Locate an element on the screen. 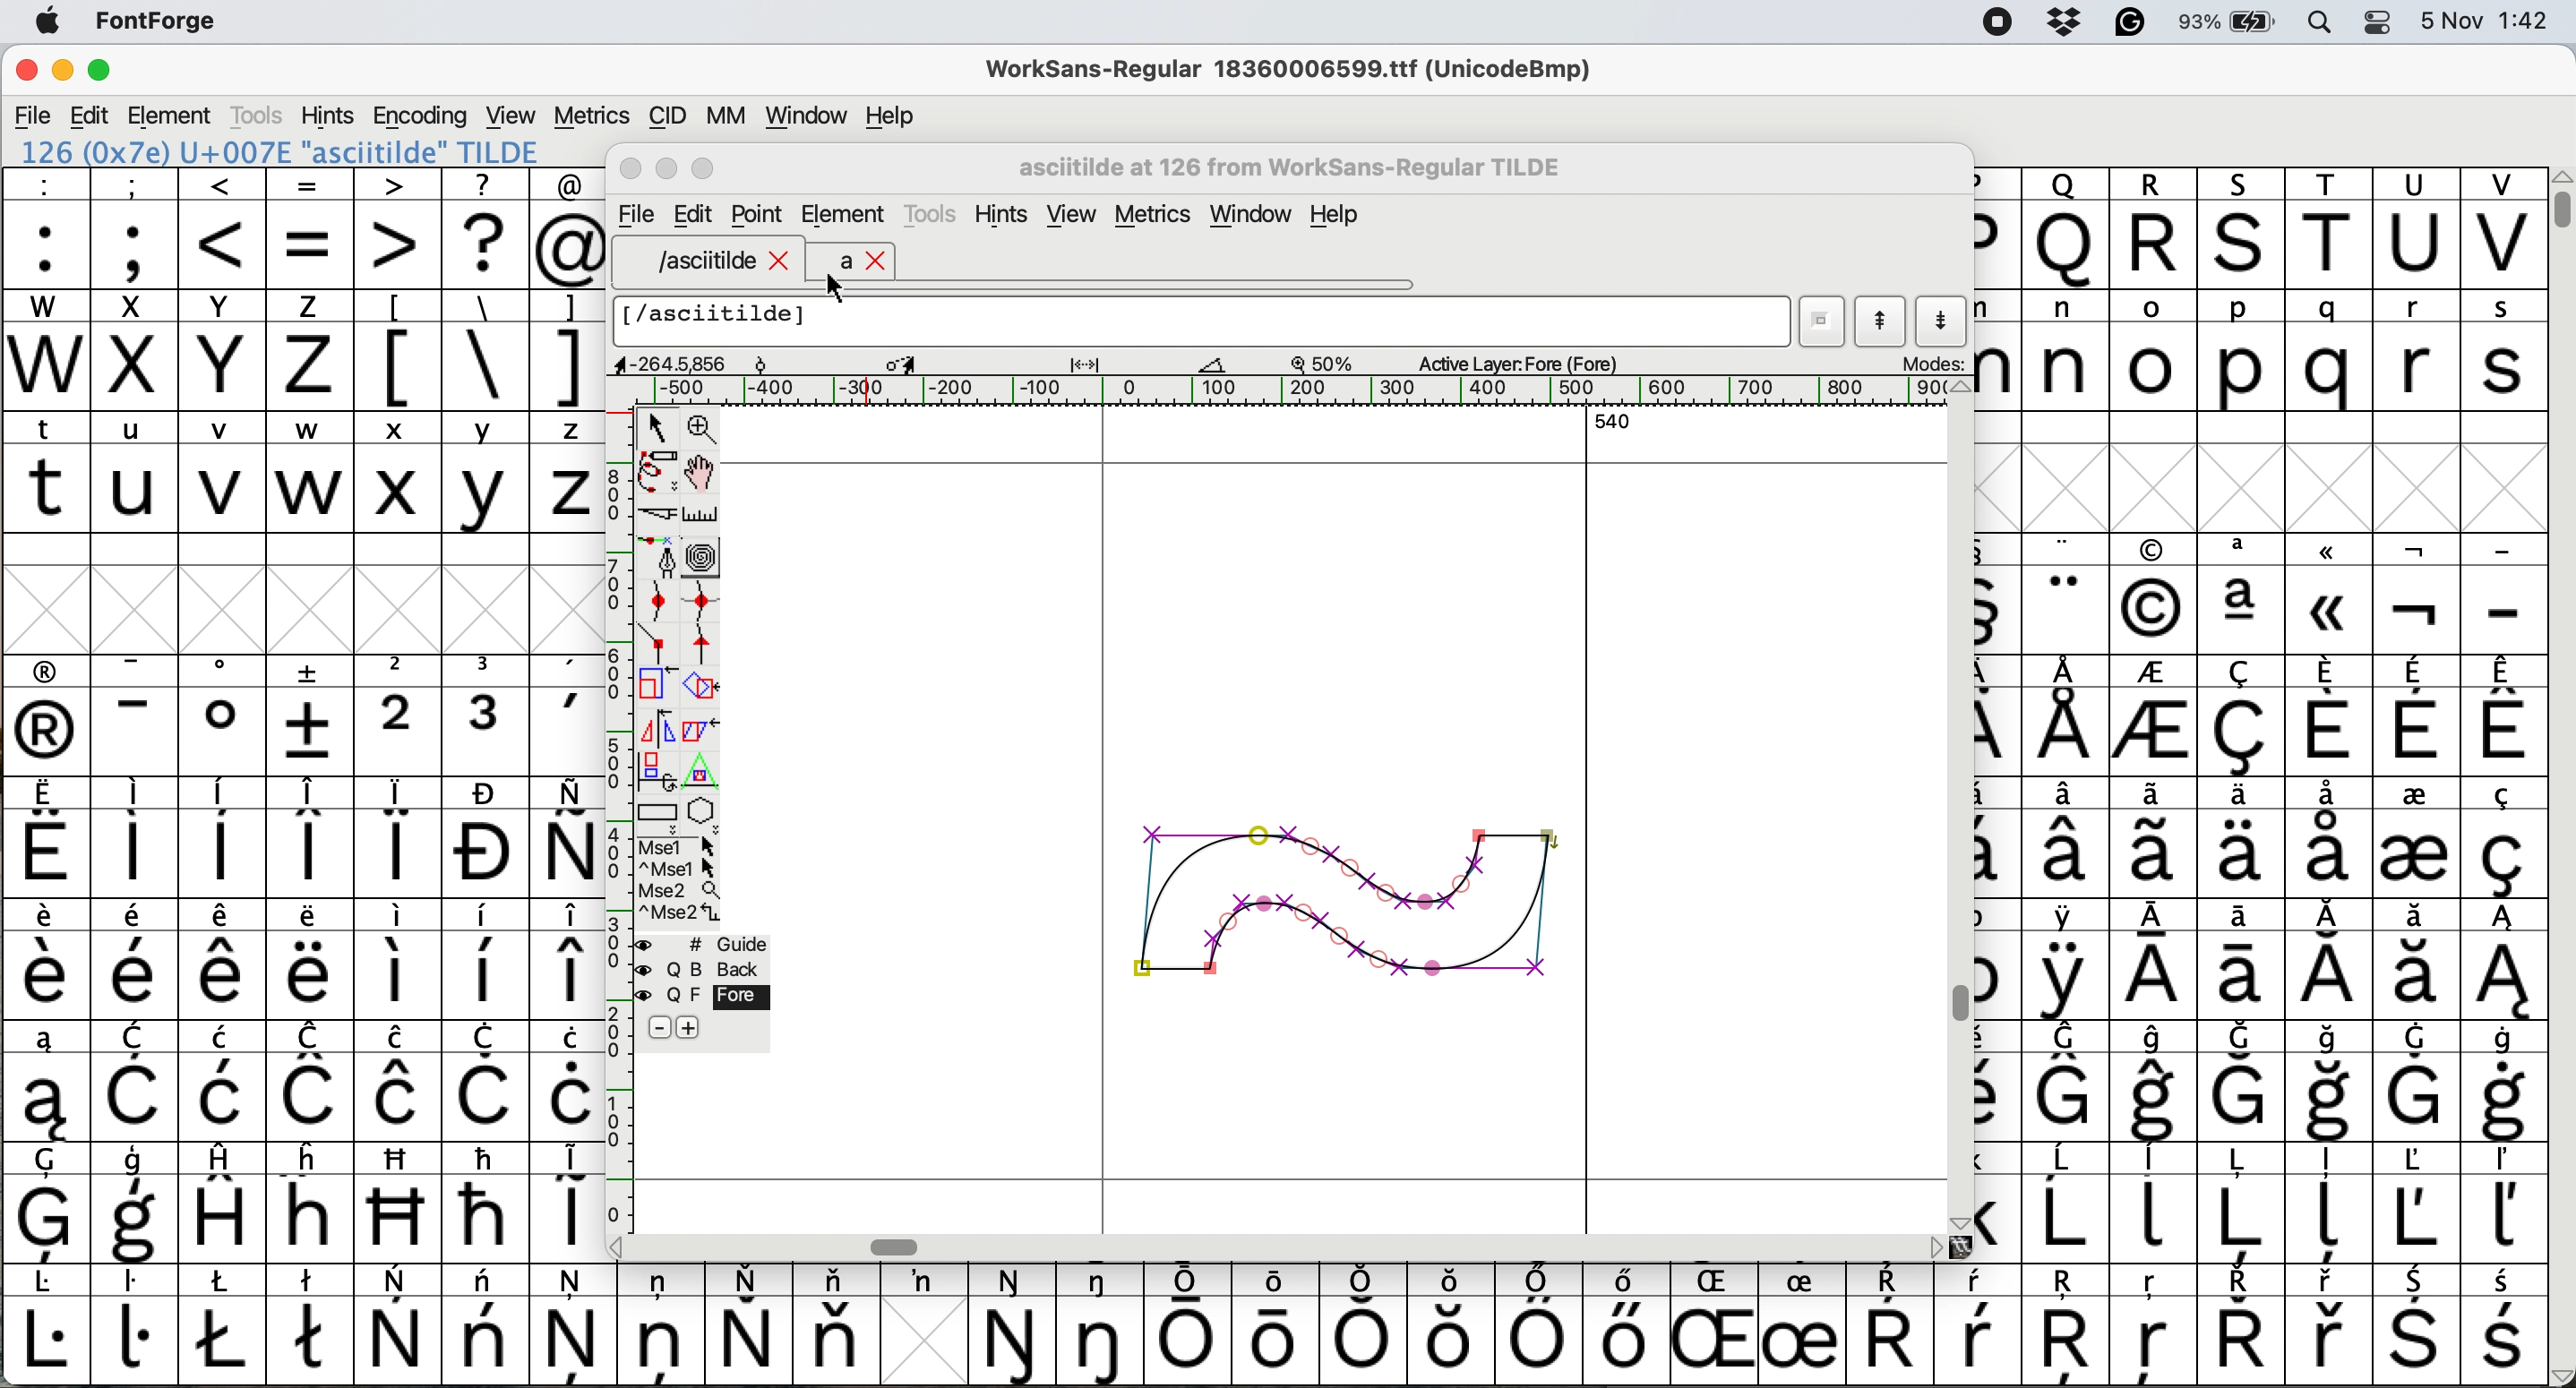 The width and height of the screenshot is (2576, 1388).  is located at coordinates (313, 1201).